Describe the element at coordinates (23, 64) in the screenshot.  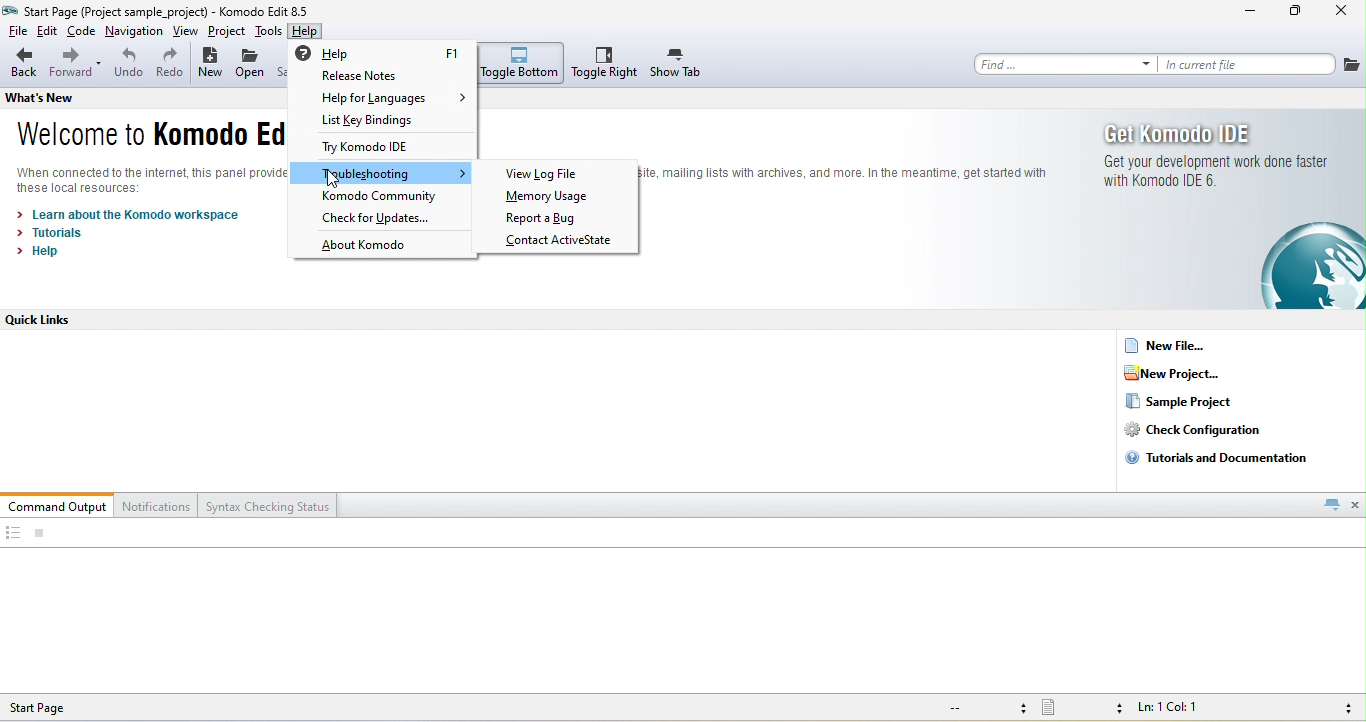
I see `back` at that location.